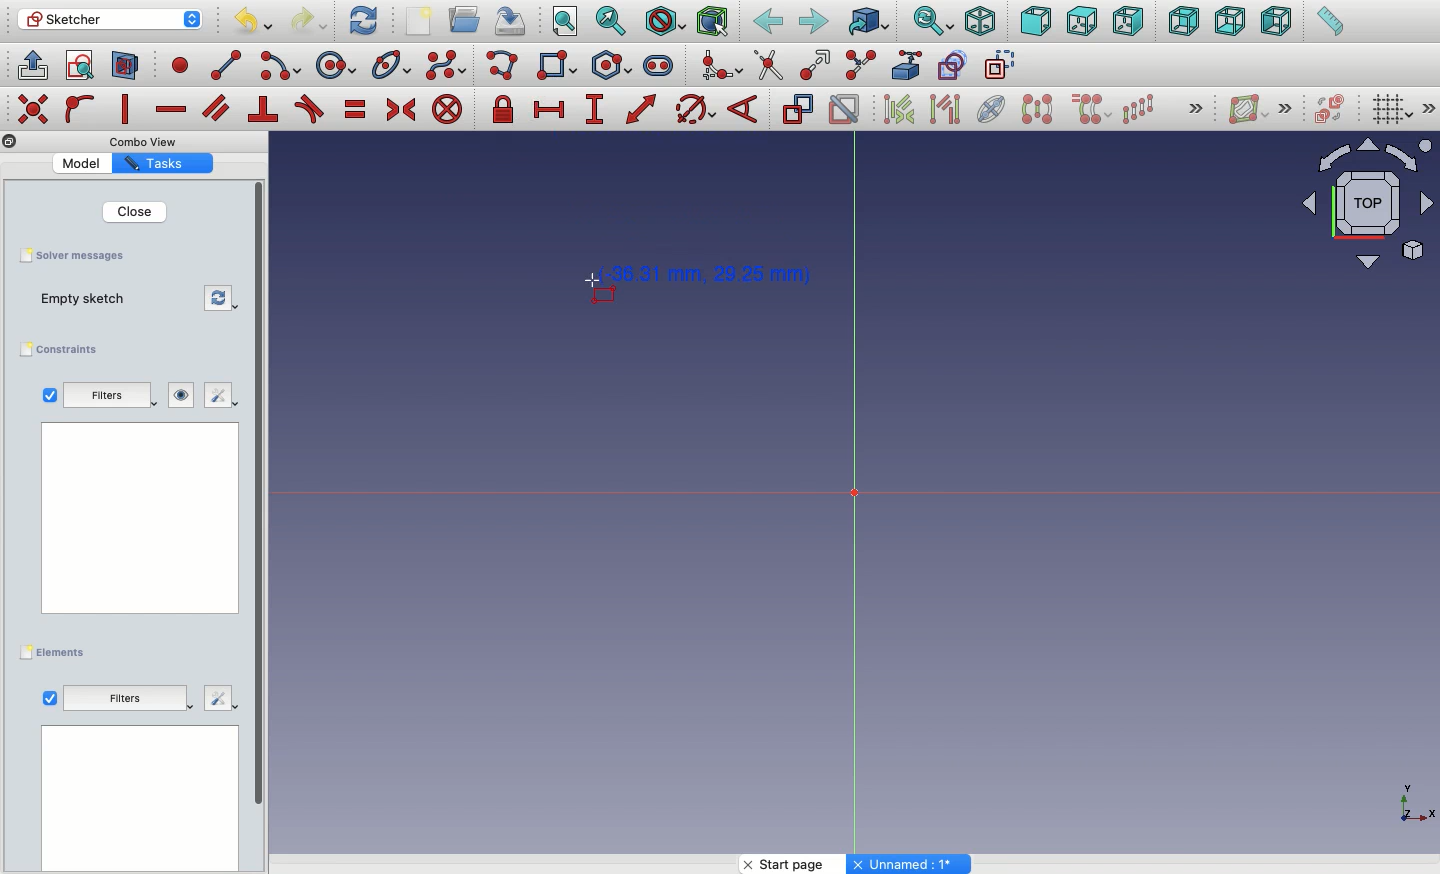 This screenshot has height=874, width=1440. What do you see at coordinates (696, 108) in the screenshot?
I see `constrain circle ` at bounding box center [696, 108].